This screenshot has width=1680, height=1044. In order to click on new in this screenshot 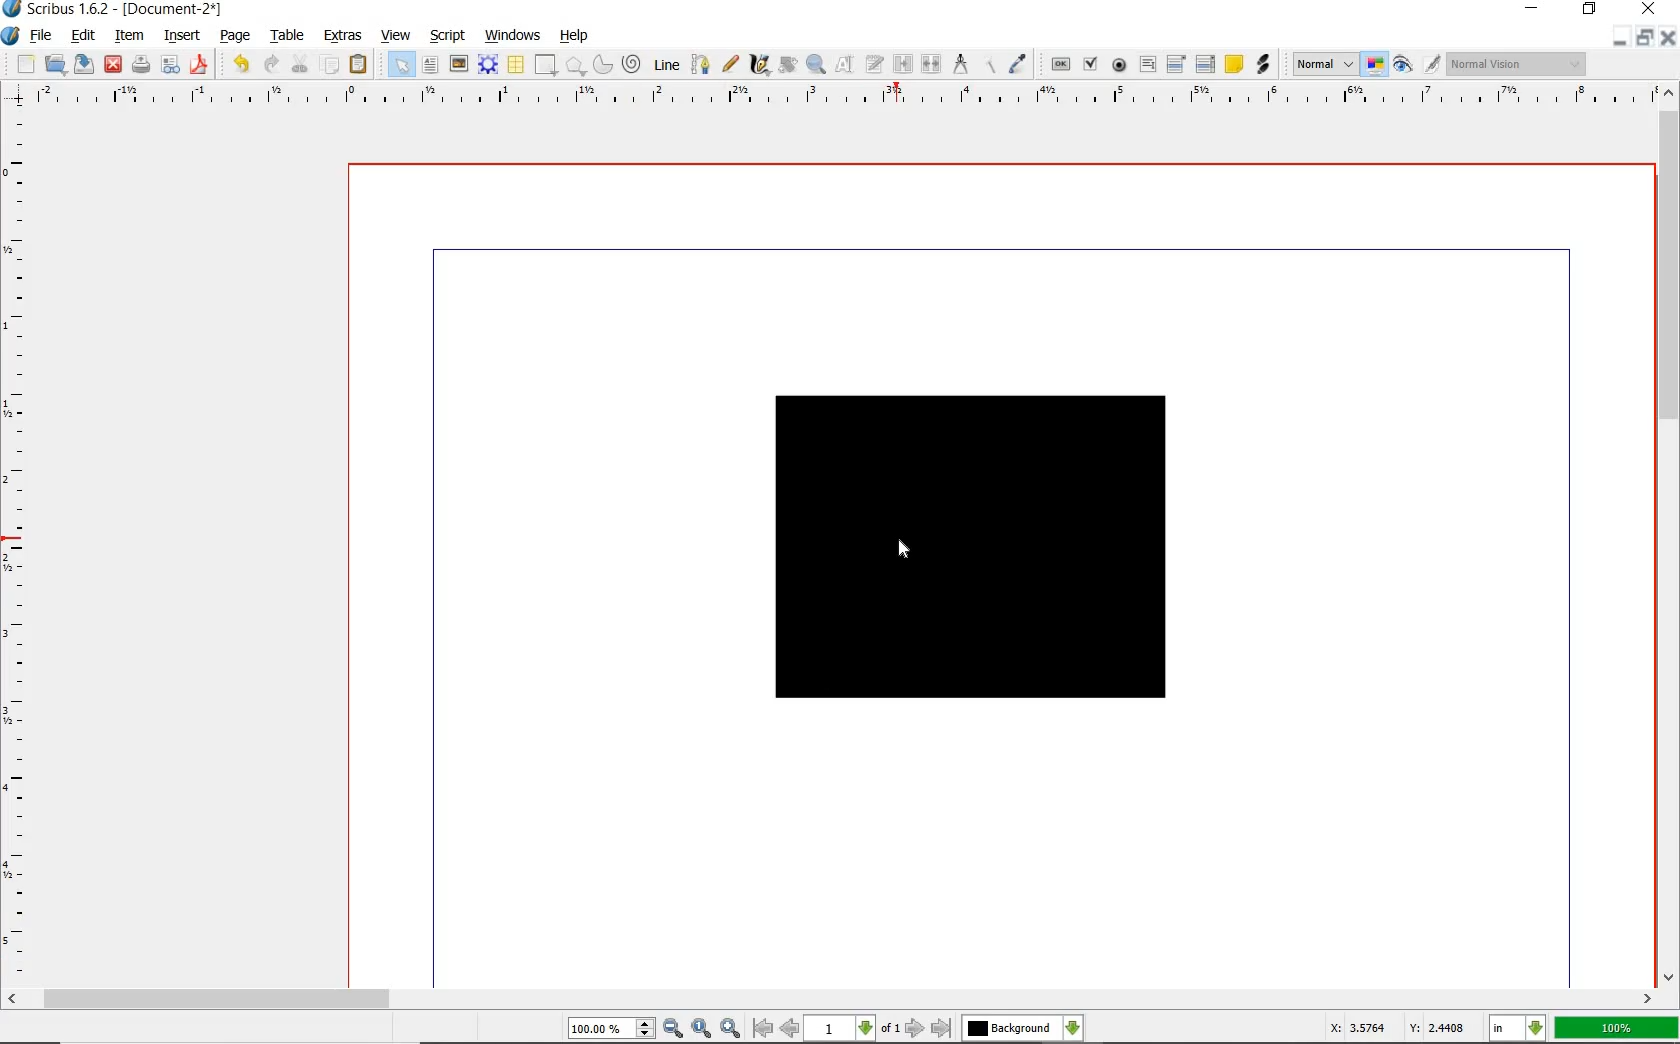, I will do `click(26, 64)`.